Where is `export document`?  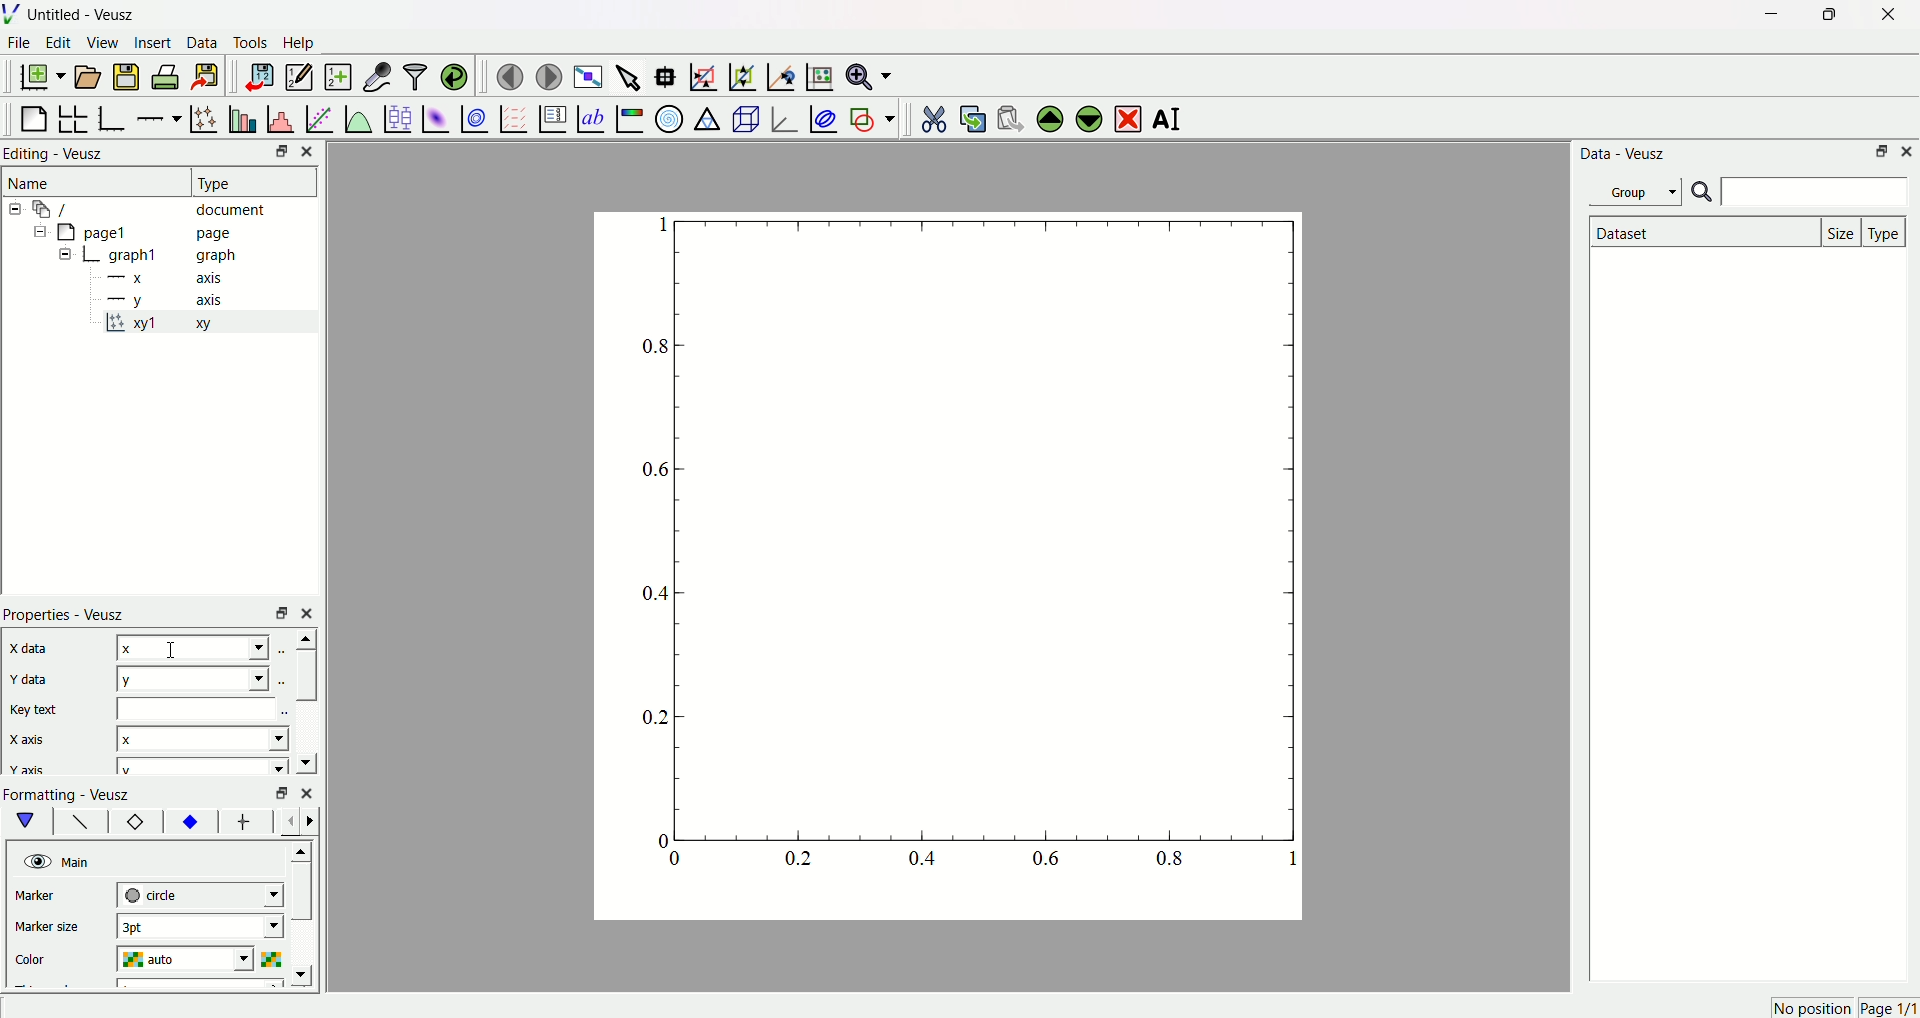
export document is located at coordinates (215, 76).